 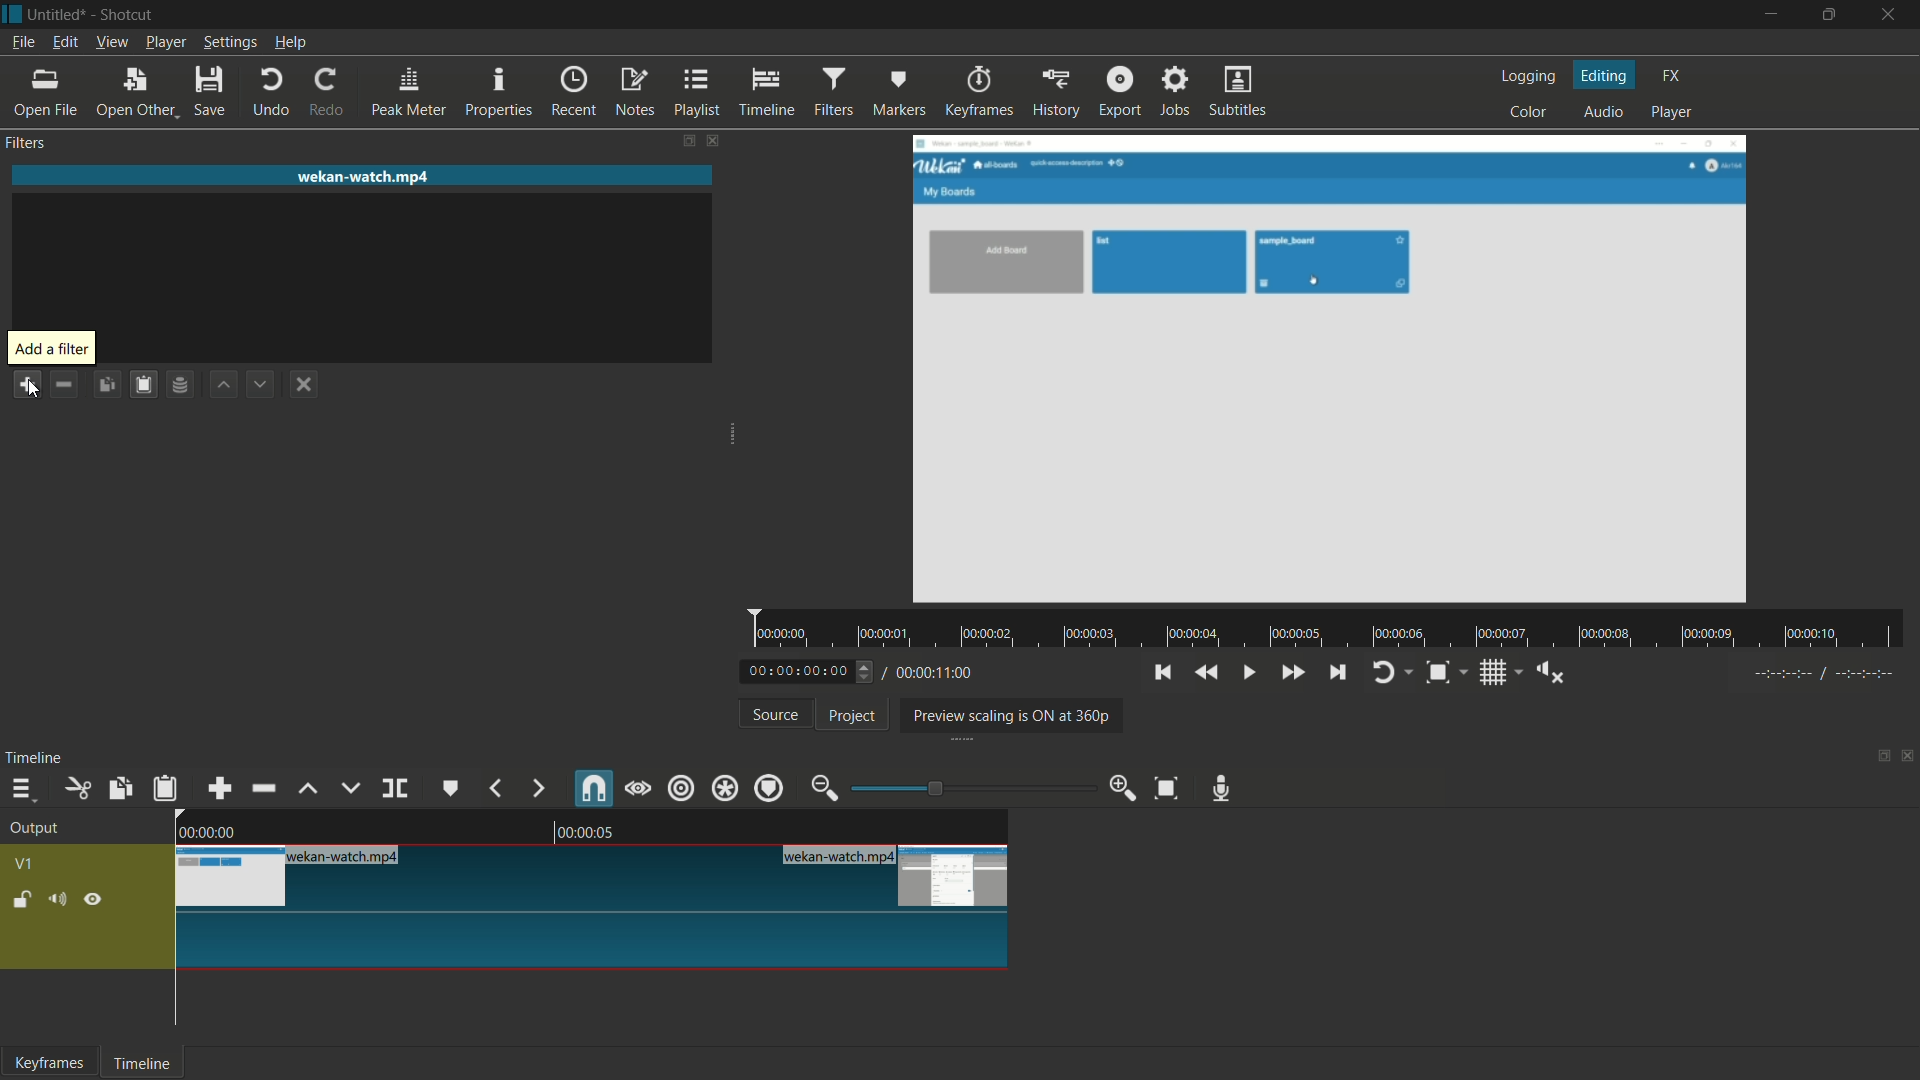 What do you see at coordinates (849, 716) in the screenshot?
I see `project` at bounding box center [849, 716].